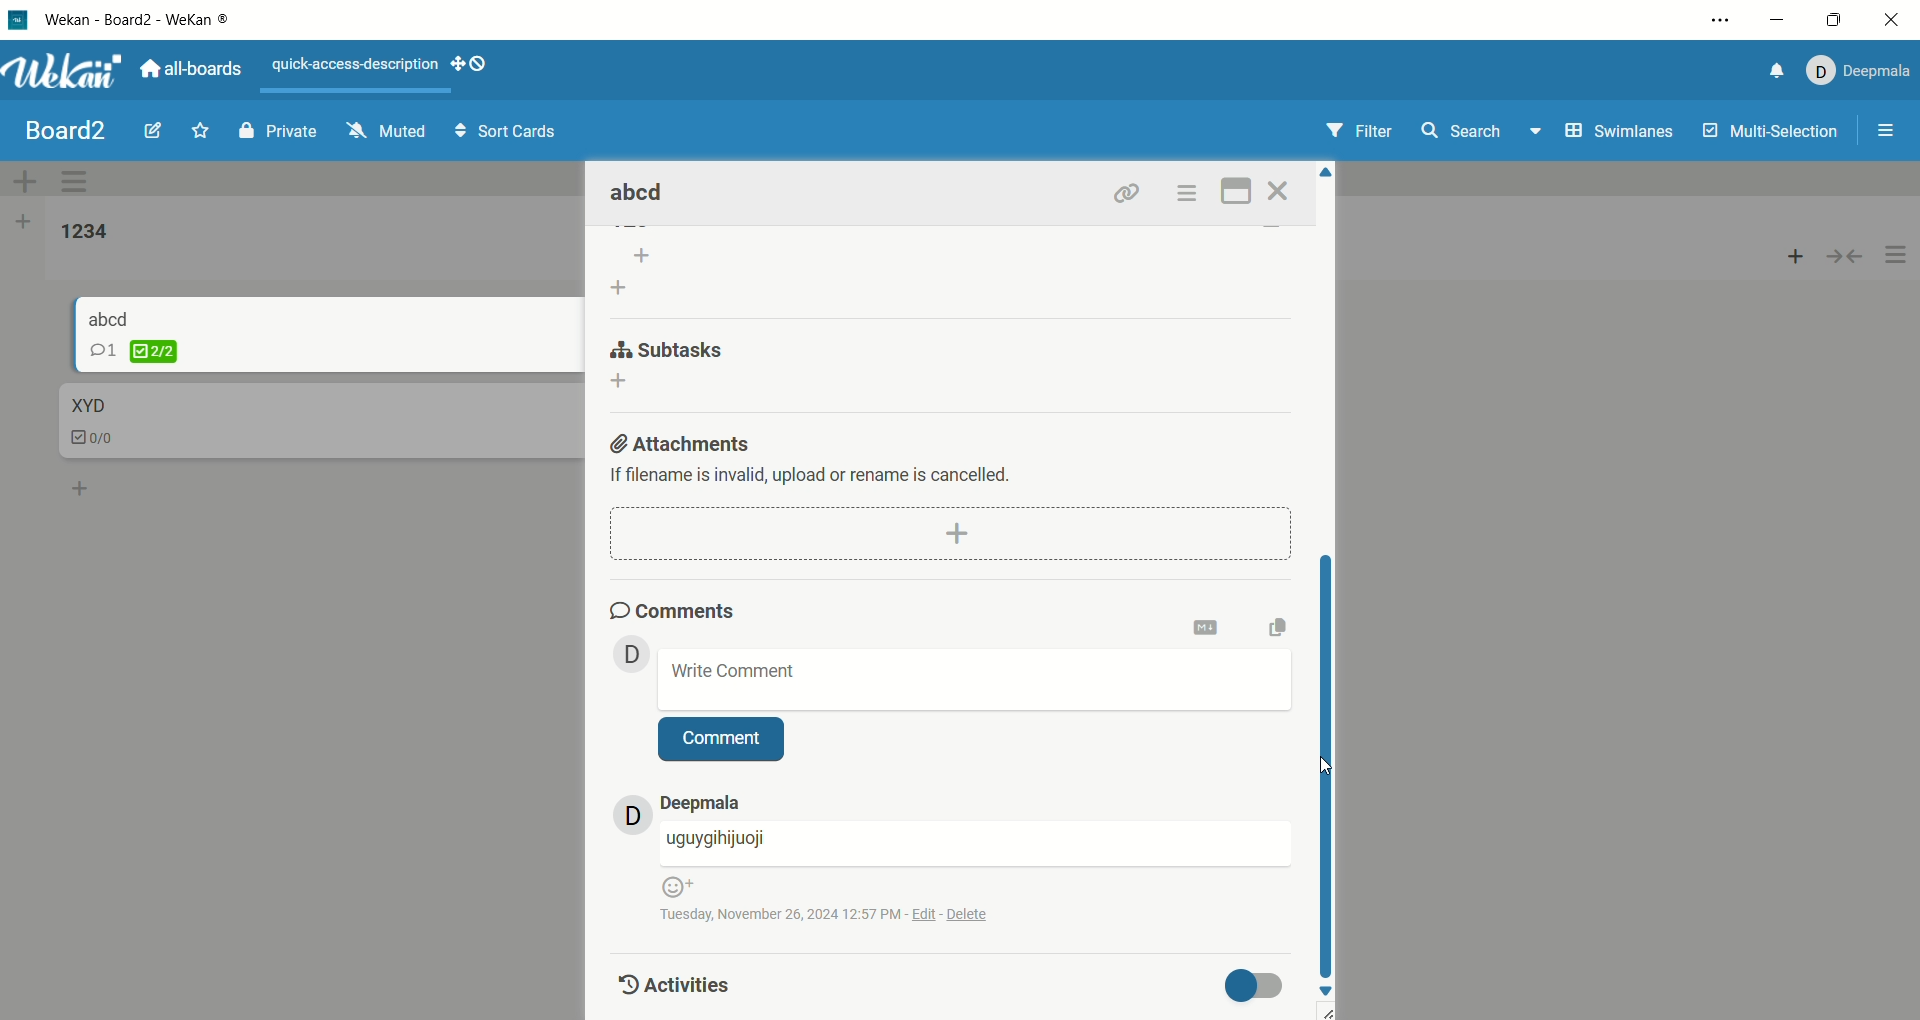  Describe the element at coordinates (635, 273) in the screenshot. I see `add list` at that location.